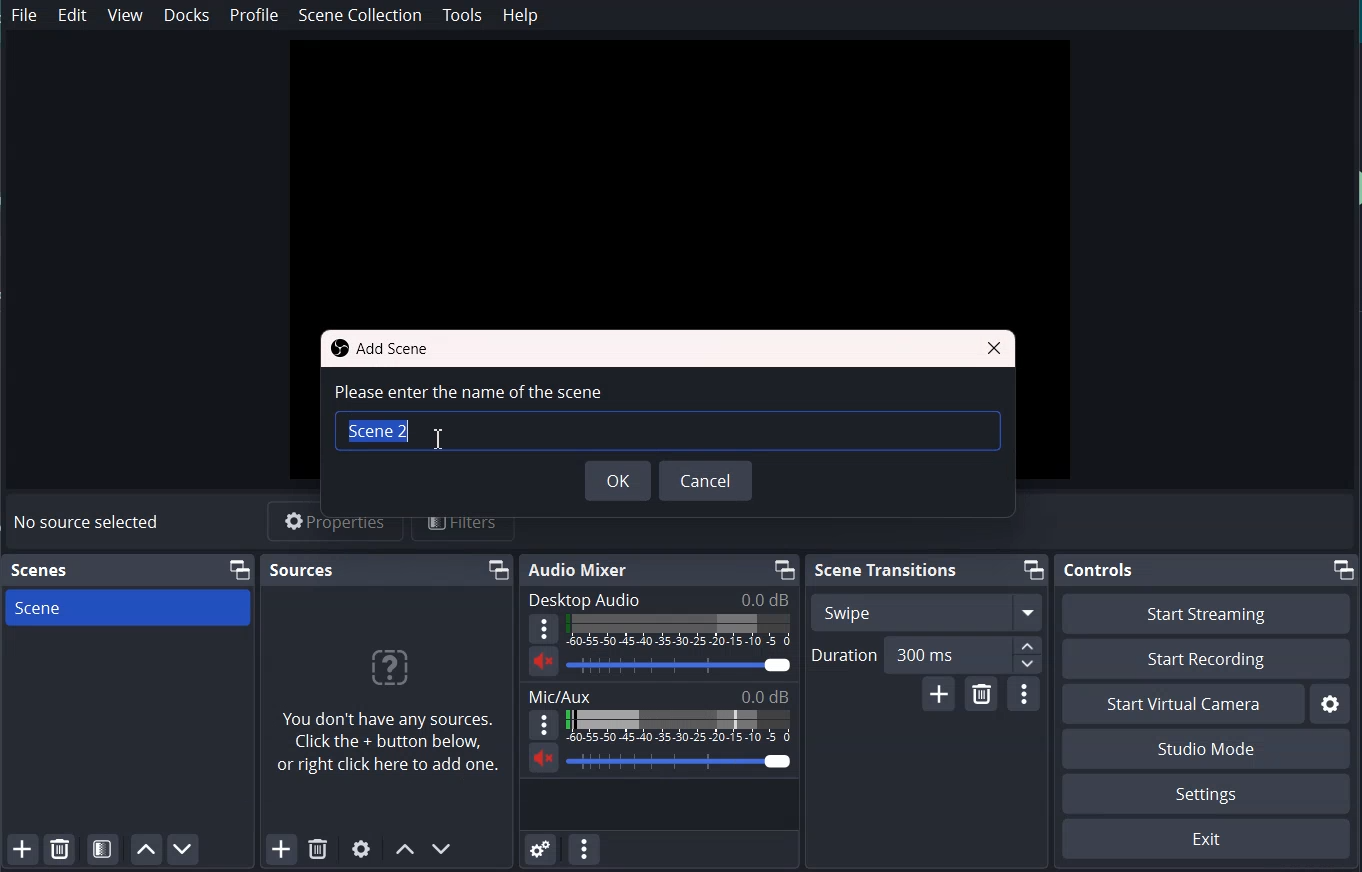 Image resolution: width=1362 pixels, height=872 pixels. What do you see at coordinates (60, 848) in the screenshot?
I see `Remove Selected Scene` at bounding box center [60, 848].